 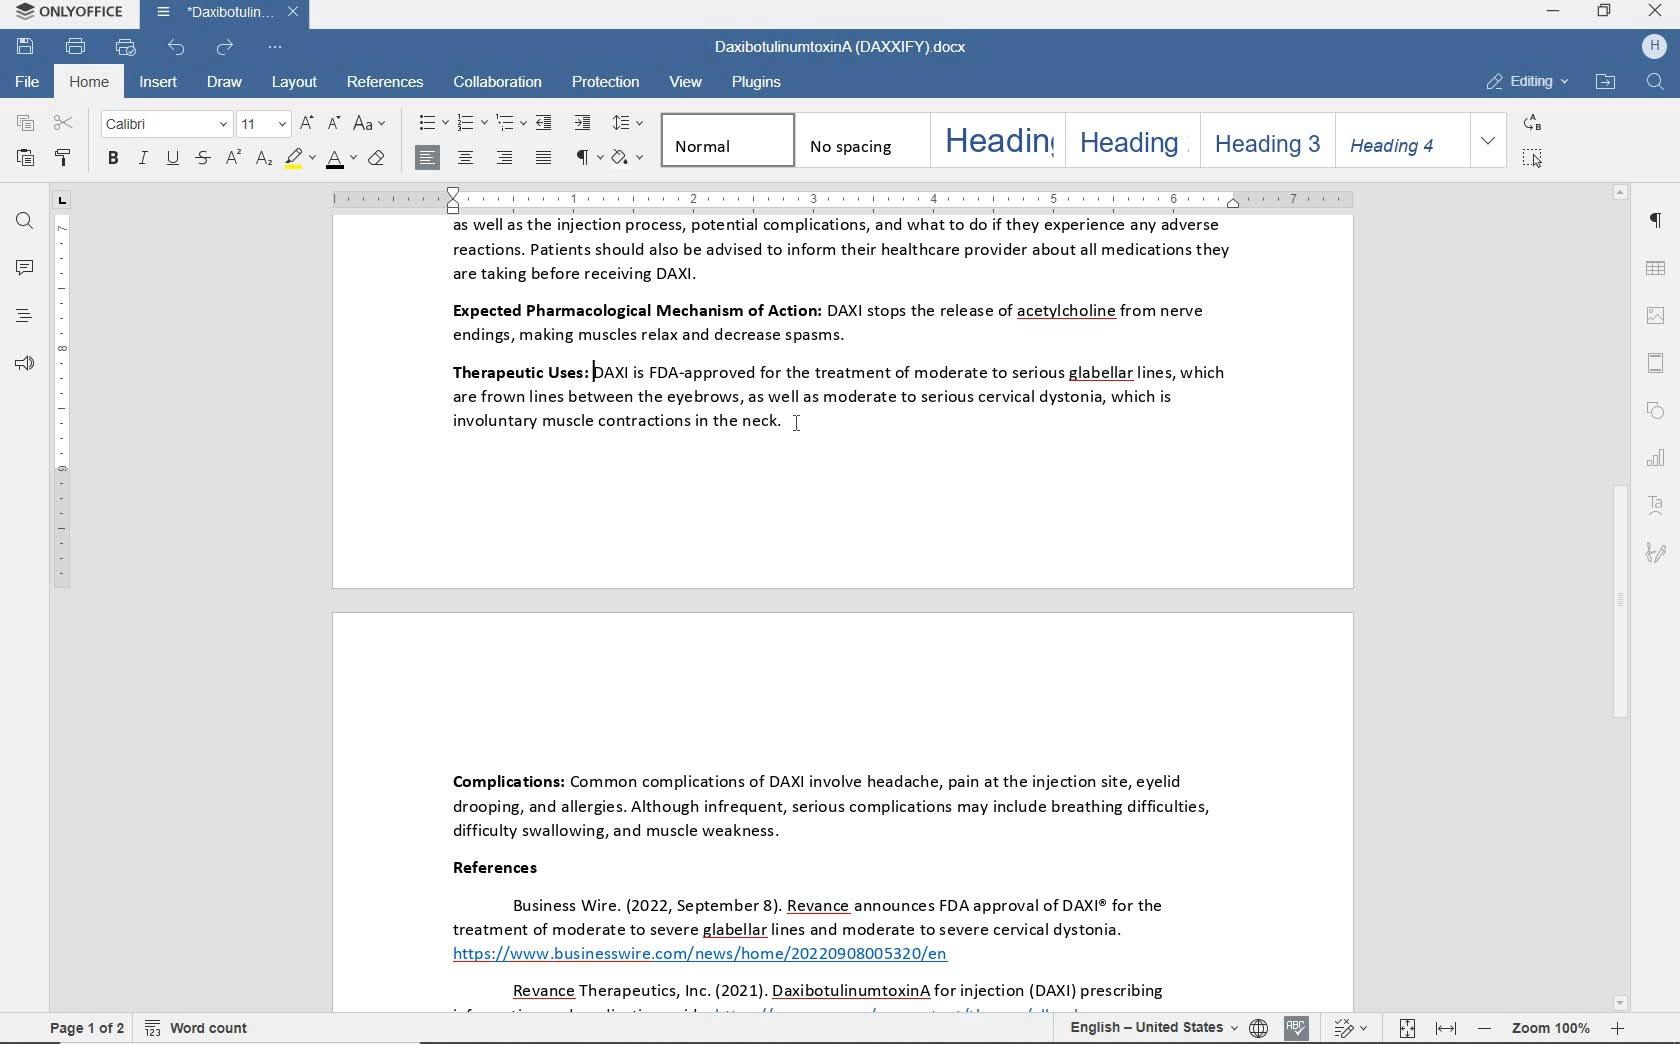 I want to click on heading 4, so click(x=1396, y=139).